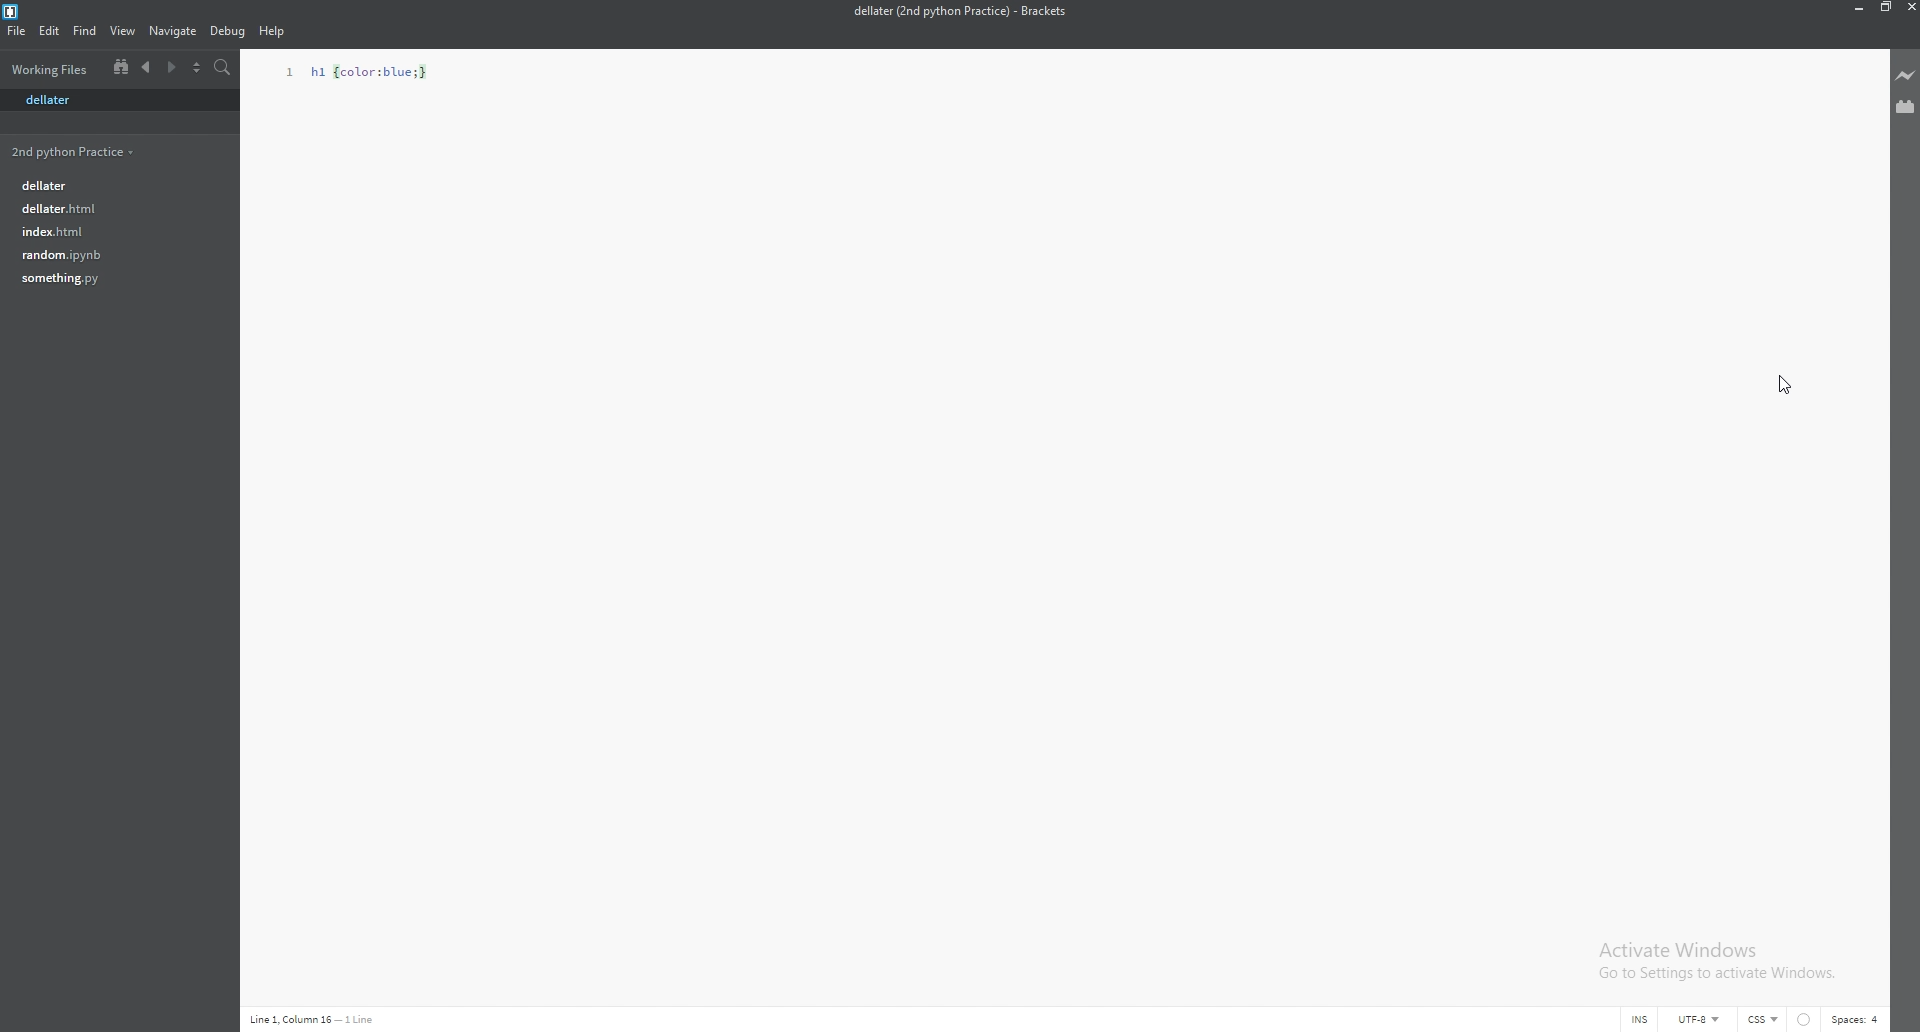 The height and width of the screenshot is (1032, 1920). I want to click on split view, so click(196, 68).